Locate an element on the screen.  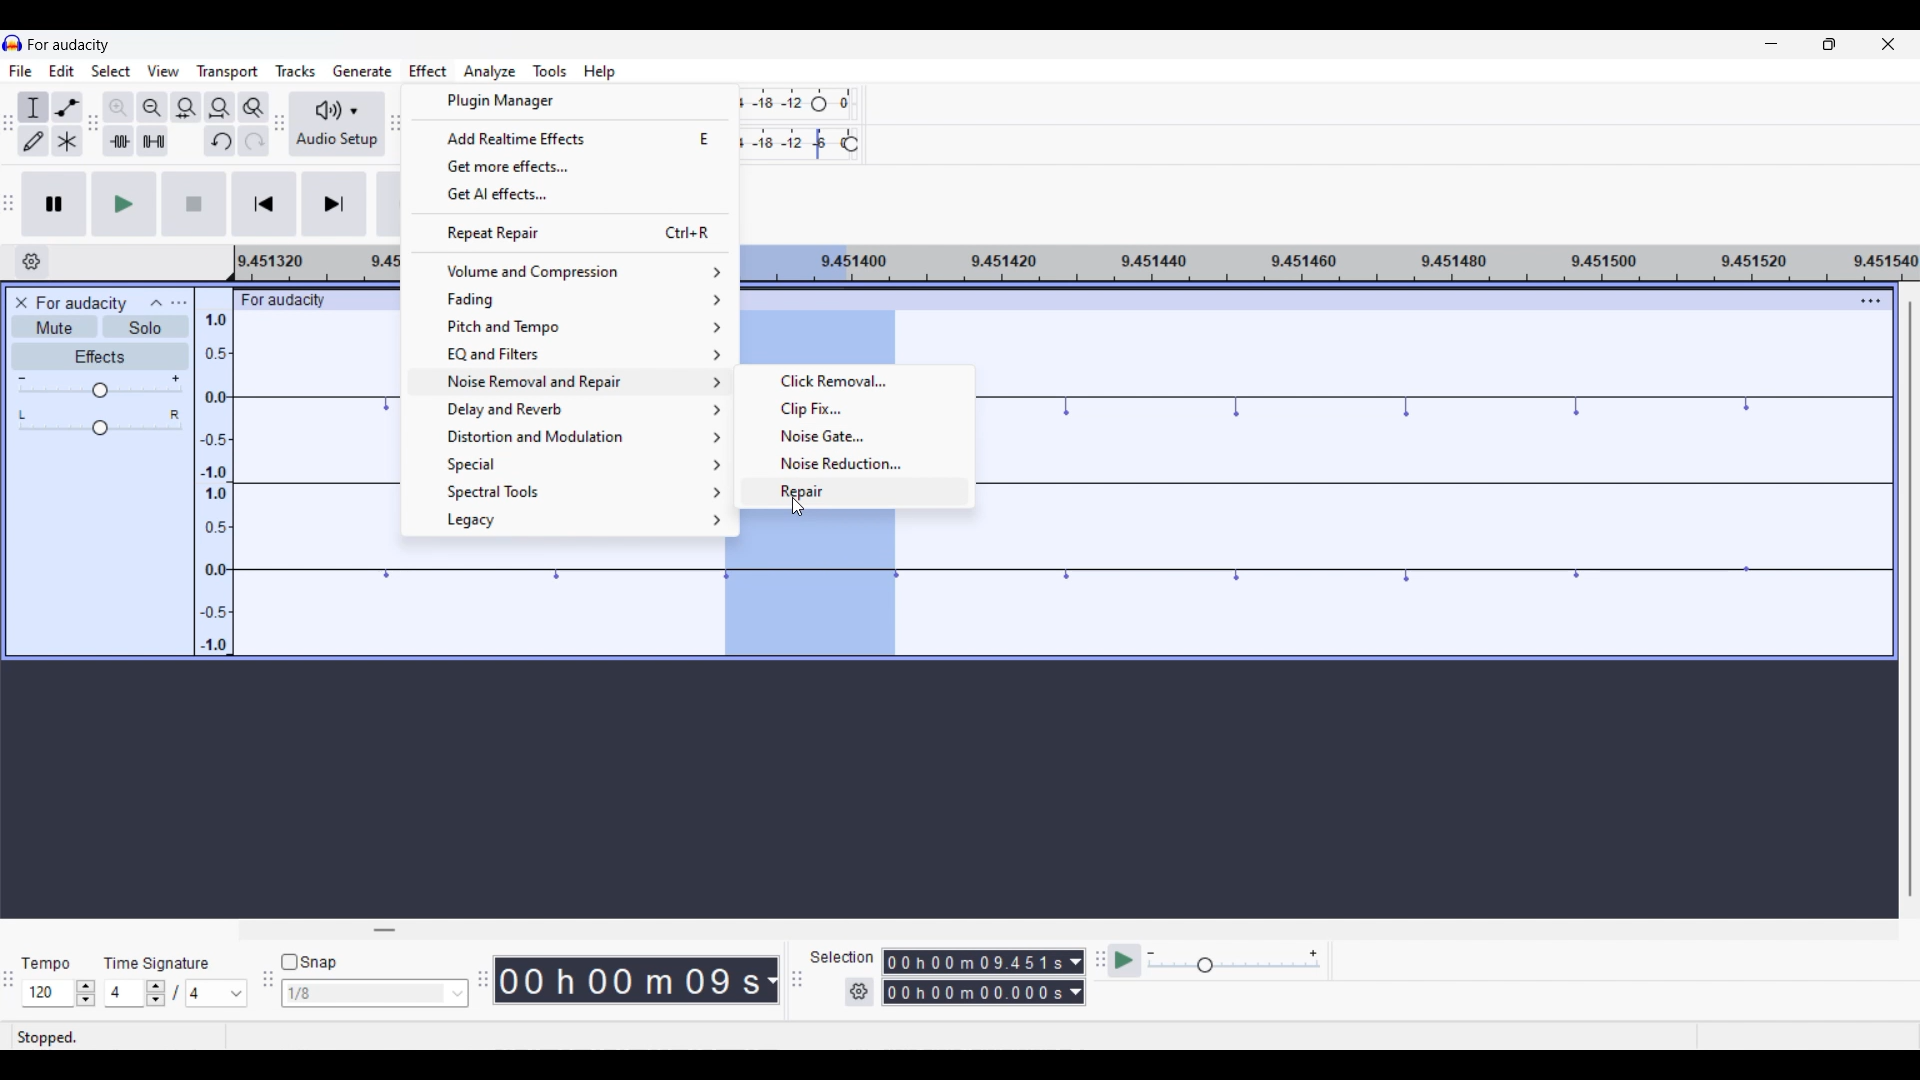
Selection duration is located at coordinates (973, 978).